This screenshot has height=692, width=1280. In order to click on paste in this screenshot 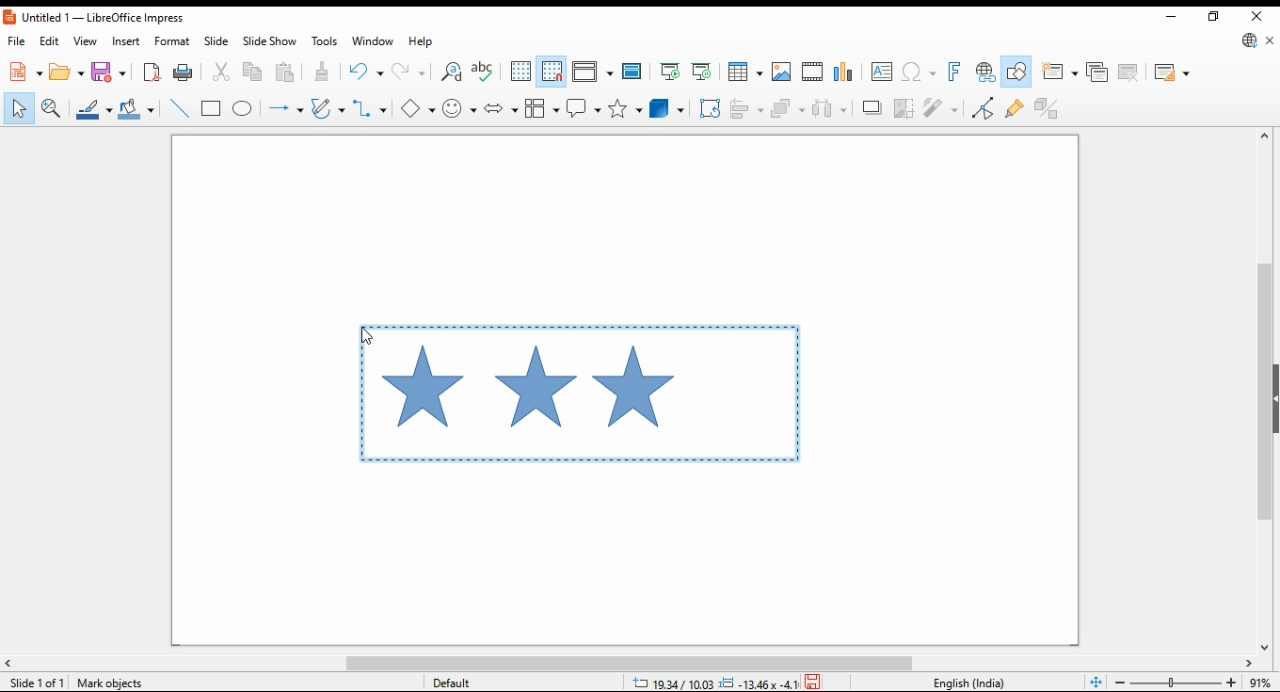, I will do `click(325, 70)`.